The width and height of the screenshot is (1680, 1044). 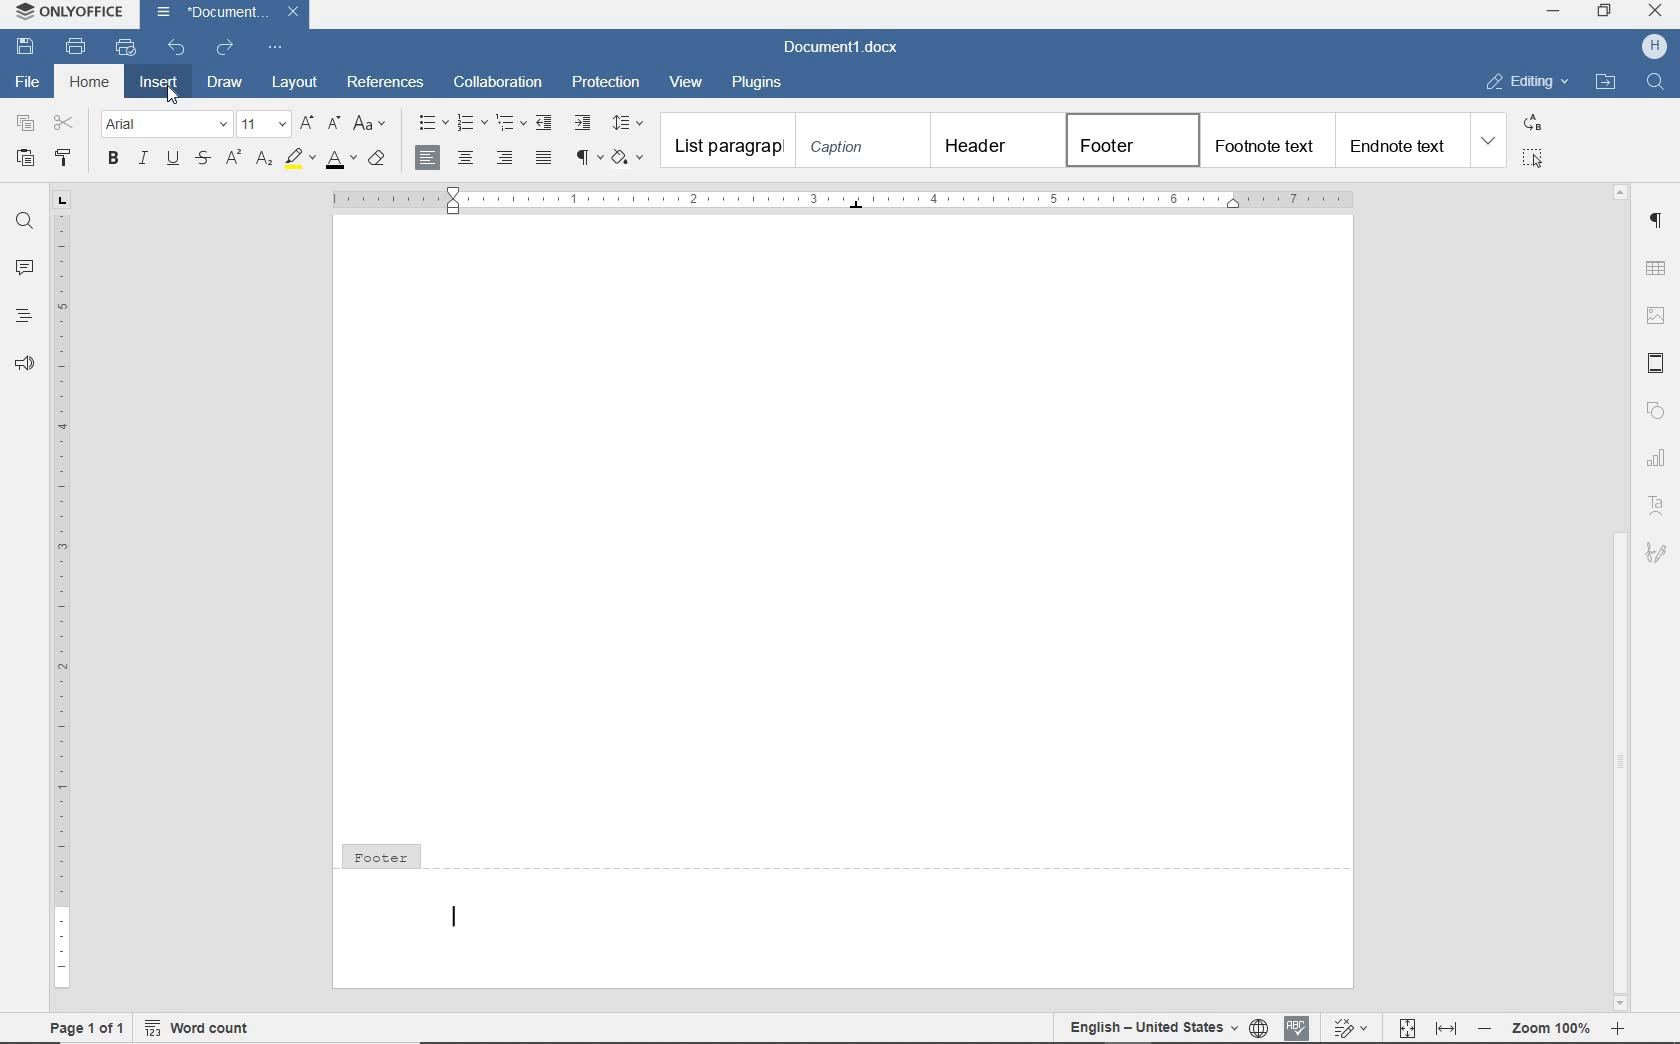 What do you see at coordinates (1273, 142) in the screenshot?
I see `footnote text` at bounding box center [1273, 142].